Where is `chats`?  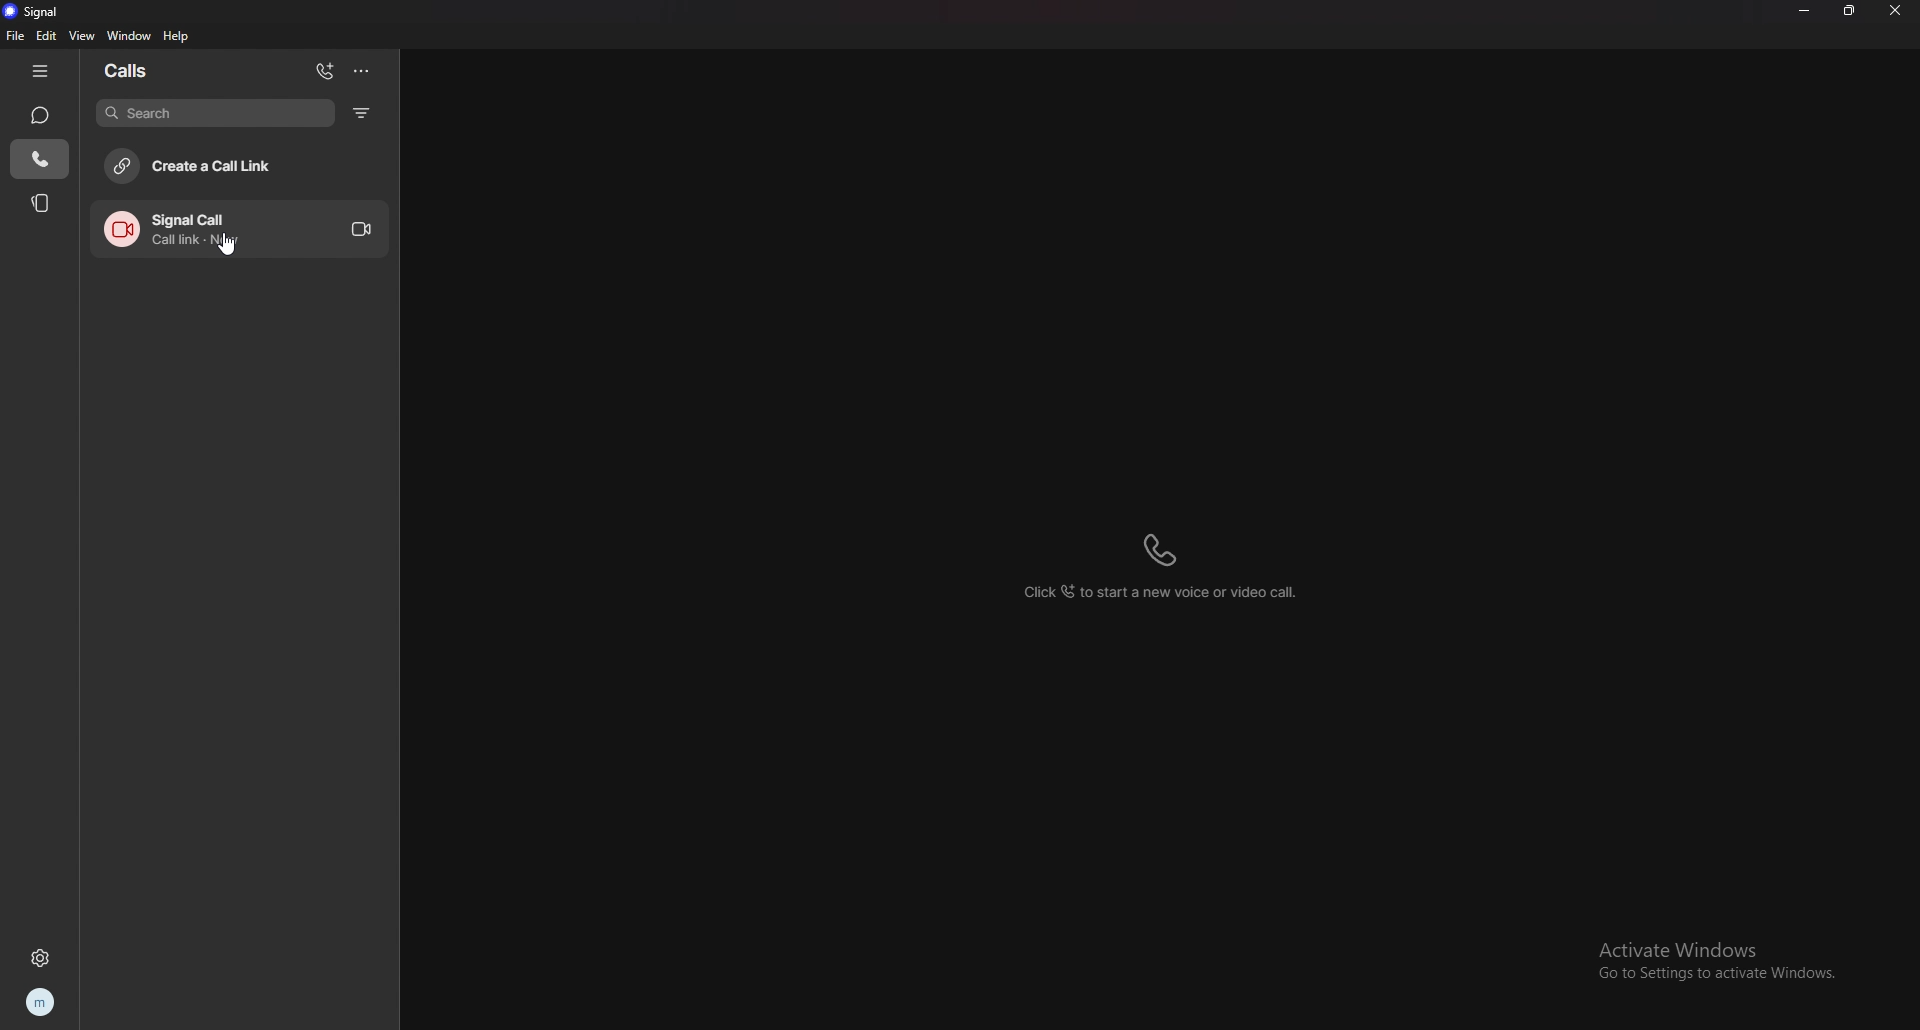 chats is located at coordinates (41, 116).